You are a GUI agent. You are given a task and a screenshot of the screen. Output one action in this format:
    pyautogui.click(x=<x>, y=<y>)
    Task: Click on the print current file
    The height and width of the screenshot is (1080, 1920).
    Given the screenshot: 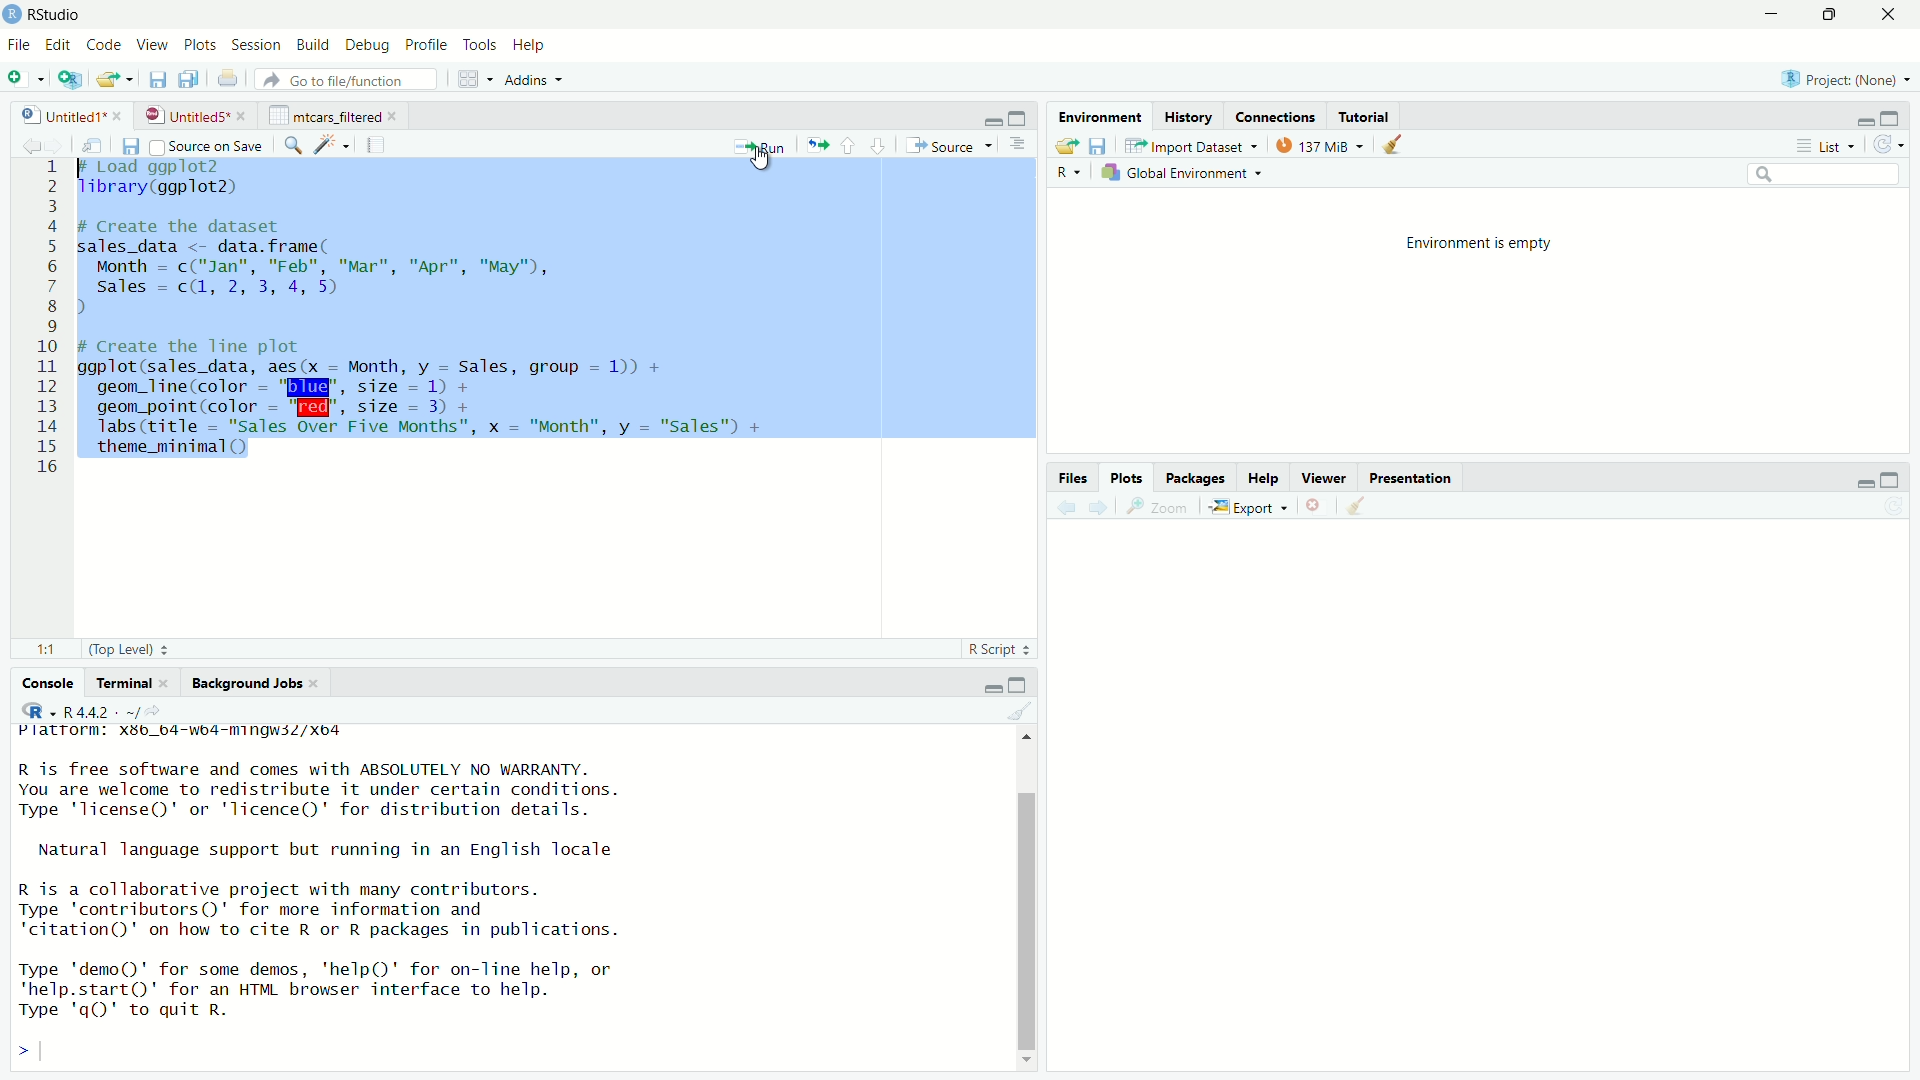 What is the action you would take?
    pyautogui.click(x=229, y=80)
    